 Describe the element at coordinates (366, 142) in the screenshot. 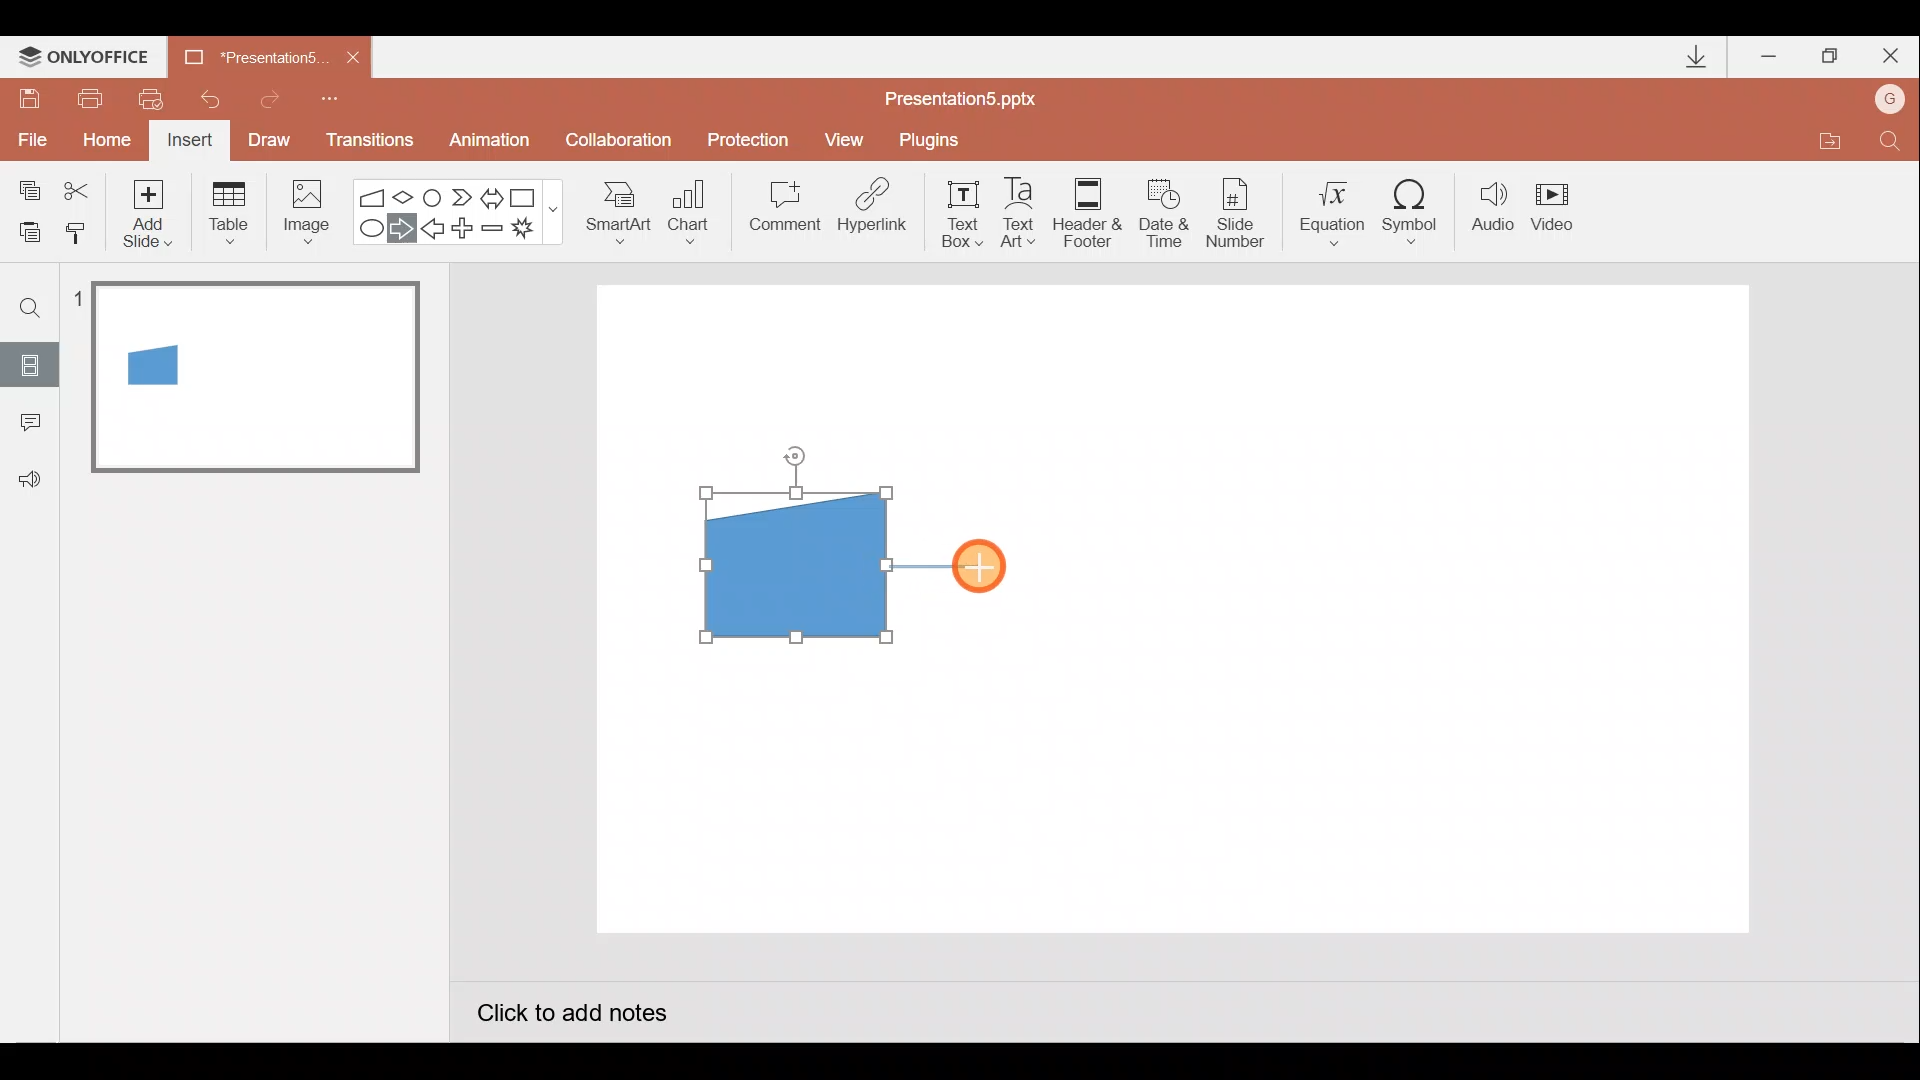

I see `Transitions` at that location.